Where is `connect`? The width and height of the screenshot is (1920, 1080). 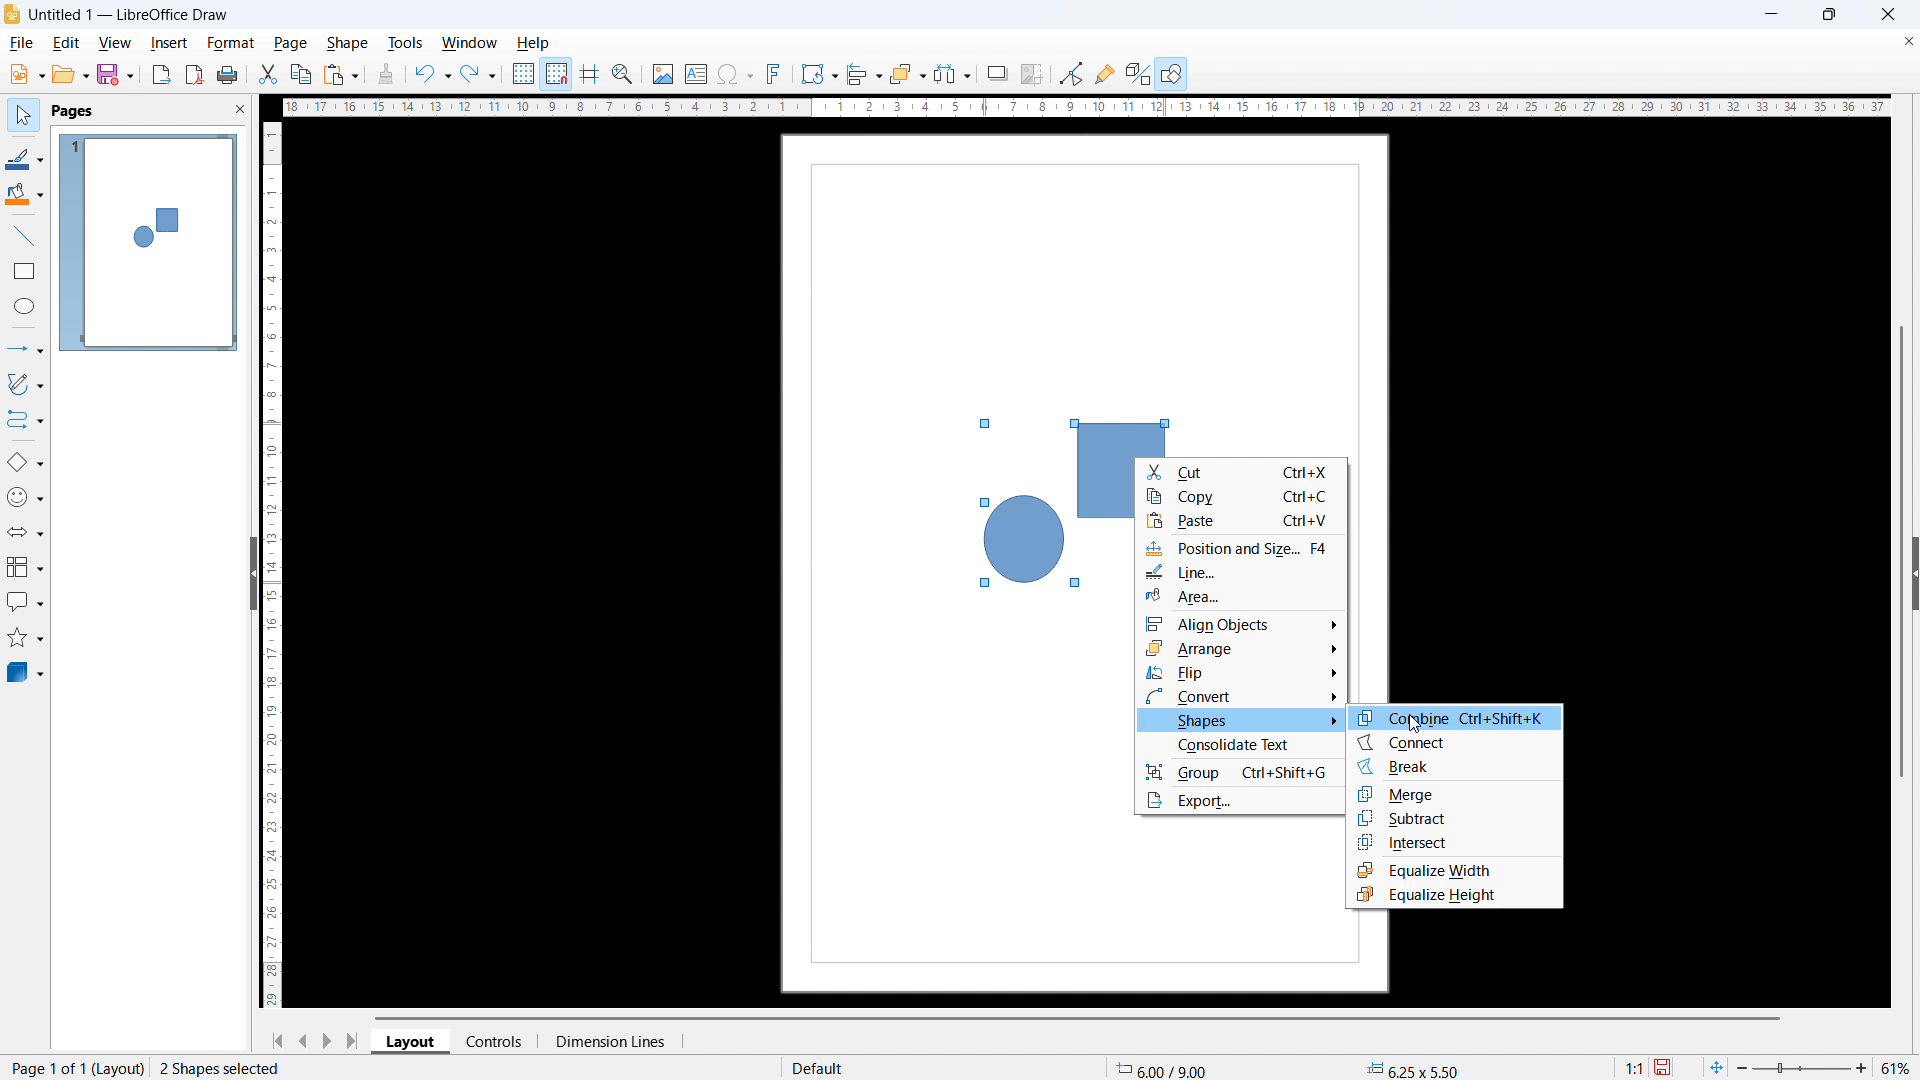
connect is located at coordinates (1459, 741).